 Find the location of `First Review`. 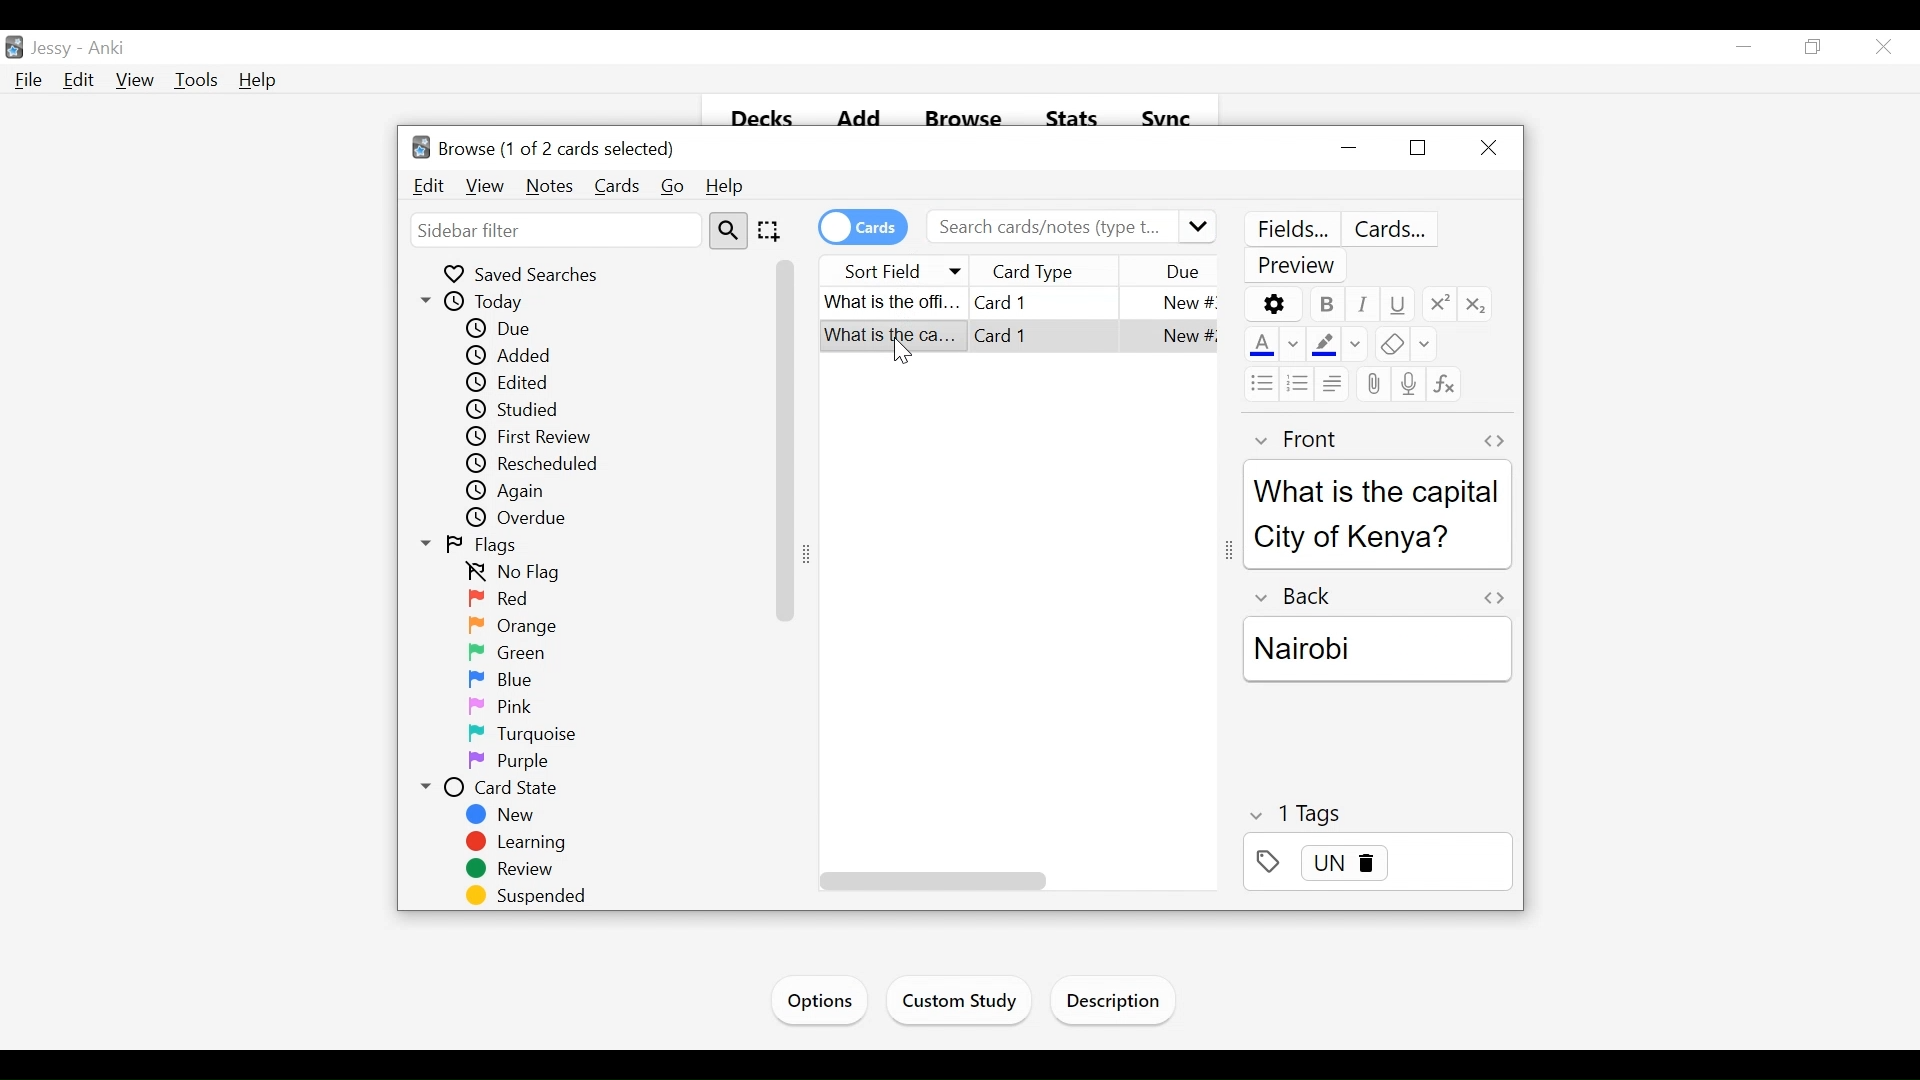

First Review is located at coordinates (538, 436).